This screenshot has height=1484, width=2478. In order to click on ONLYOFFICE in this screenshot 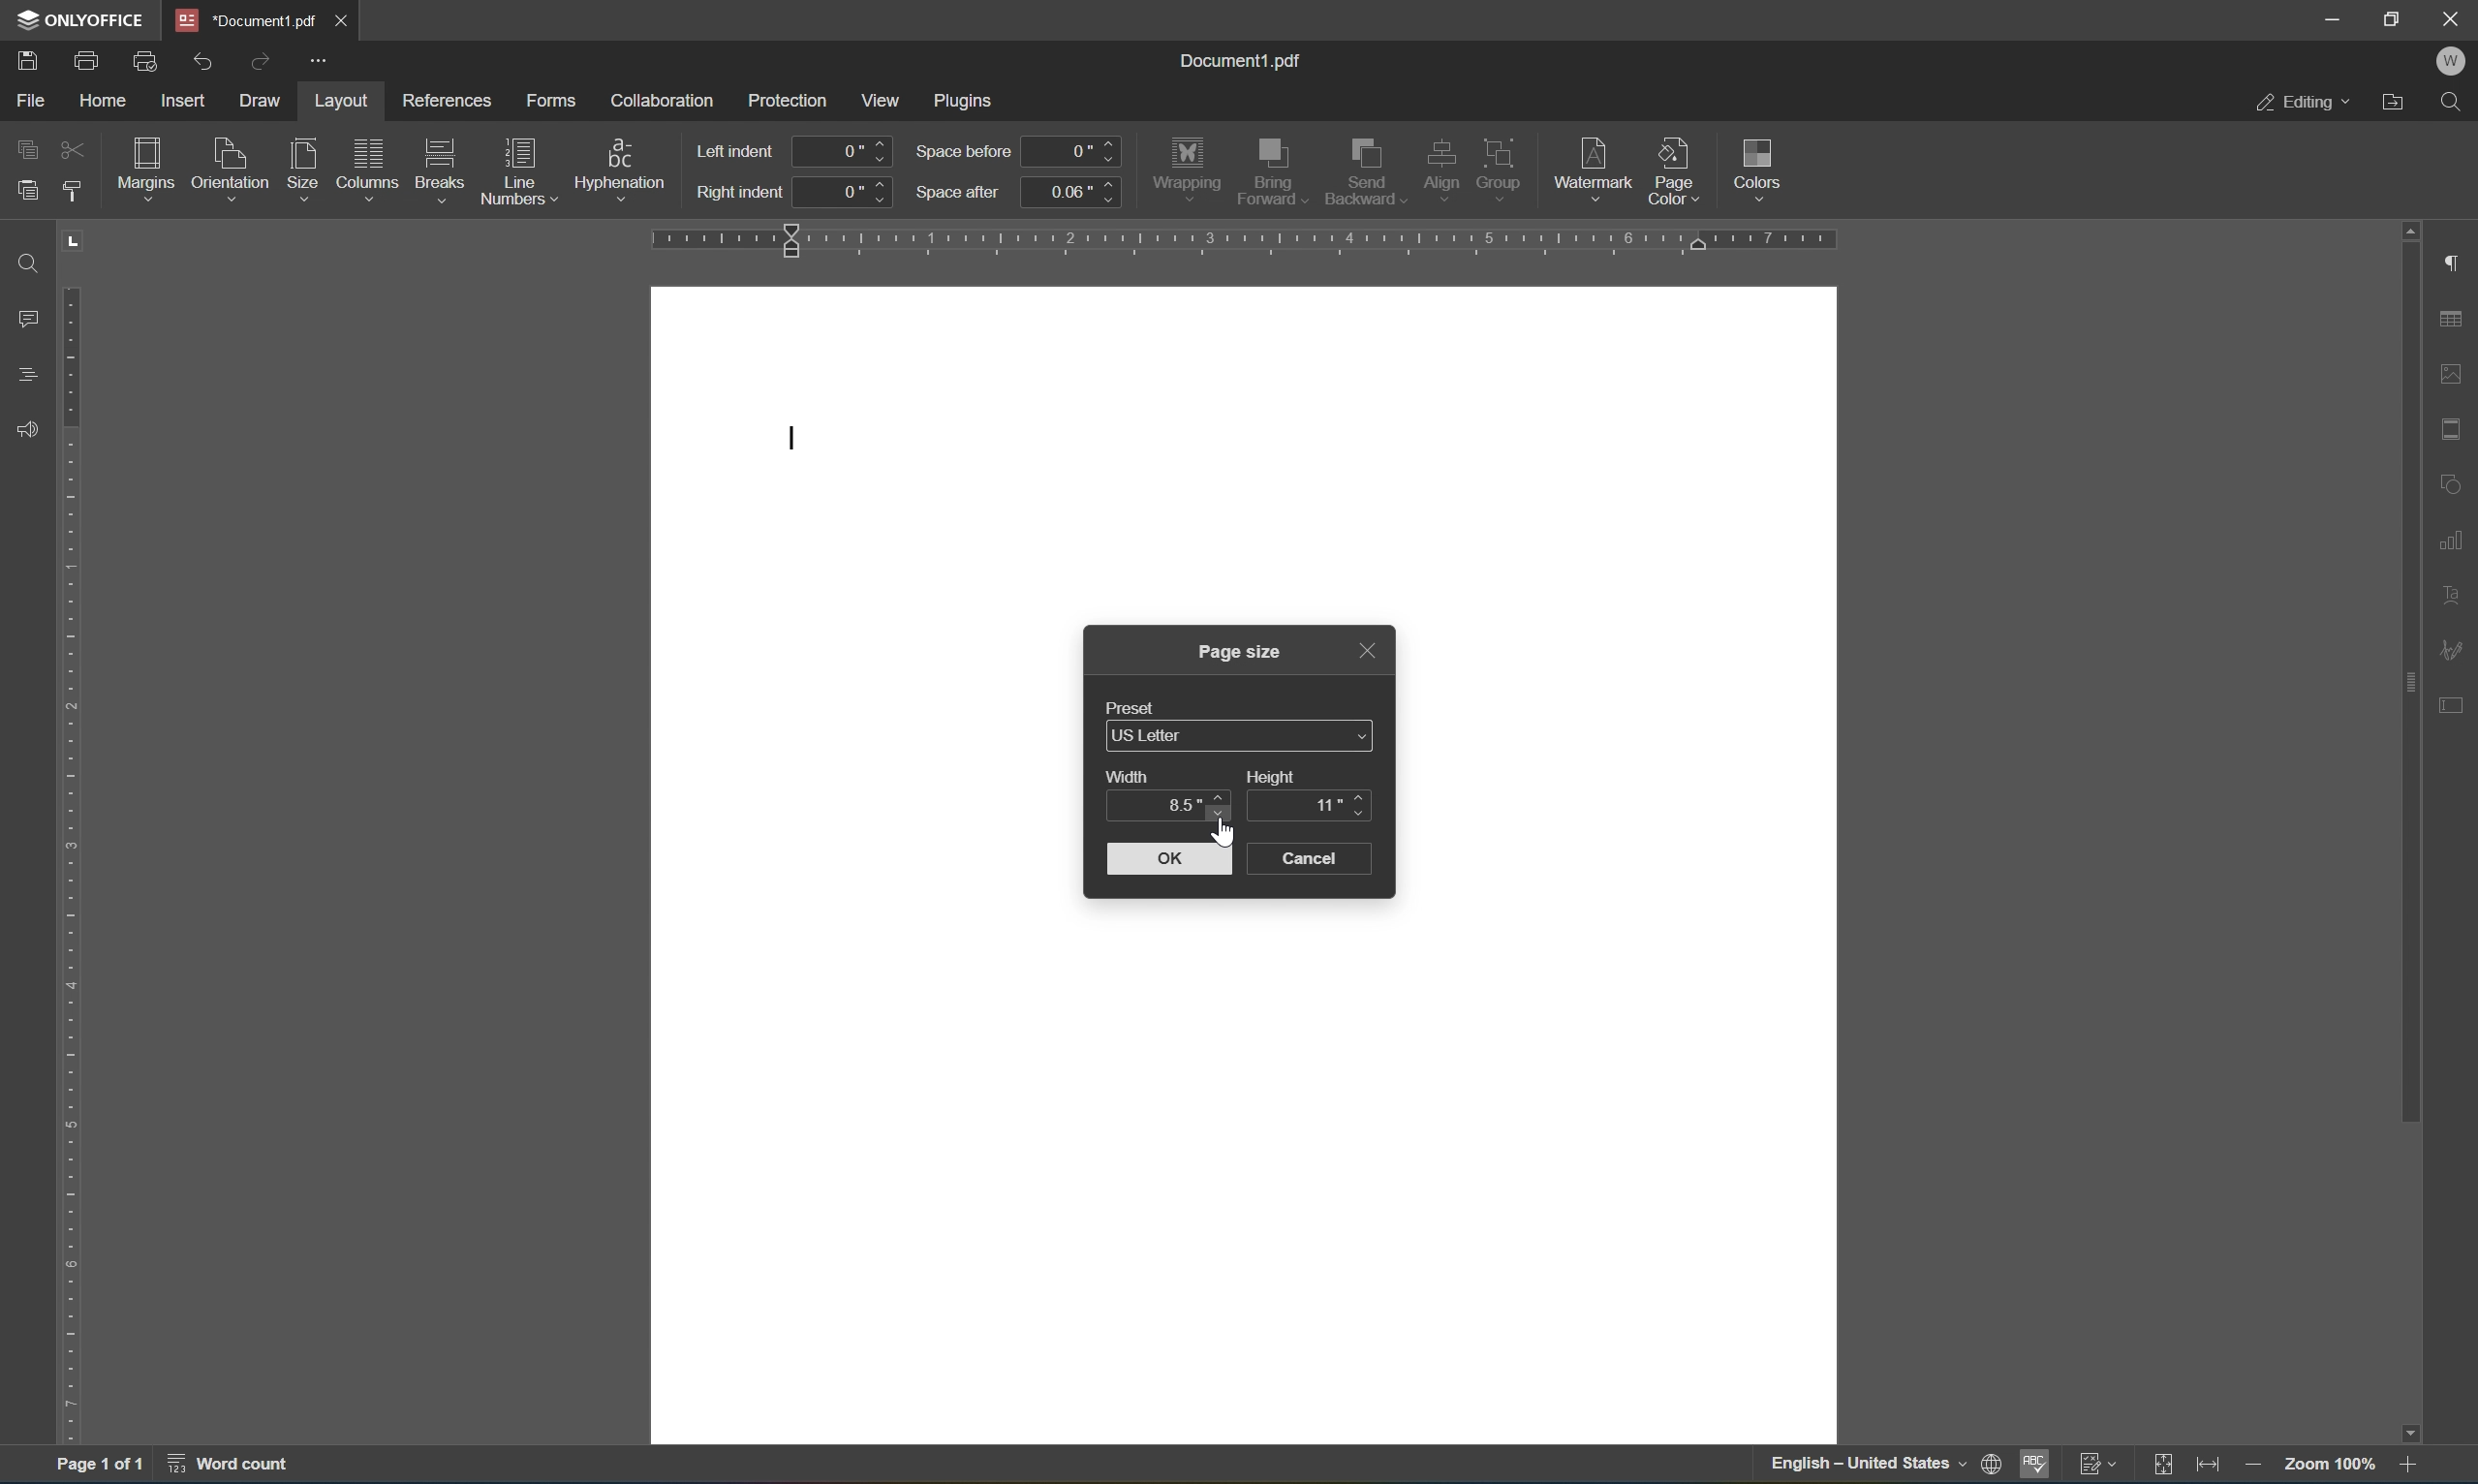, I will do `click(78, 19)`.